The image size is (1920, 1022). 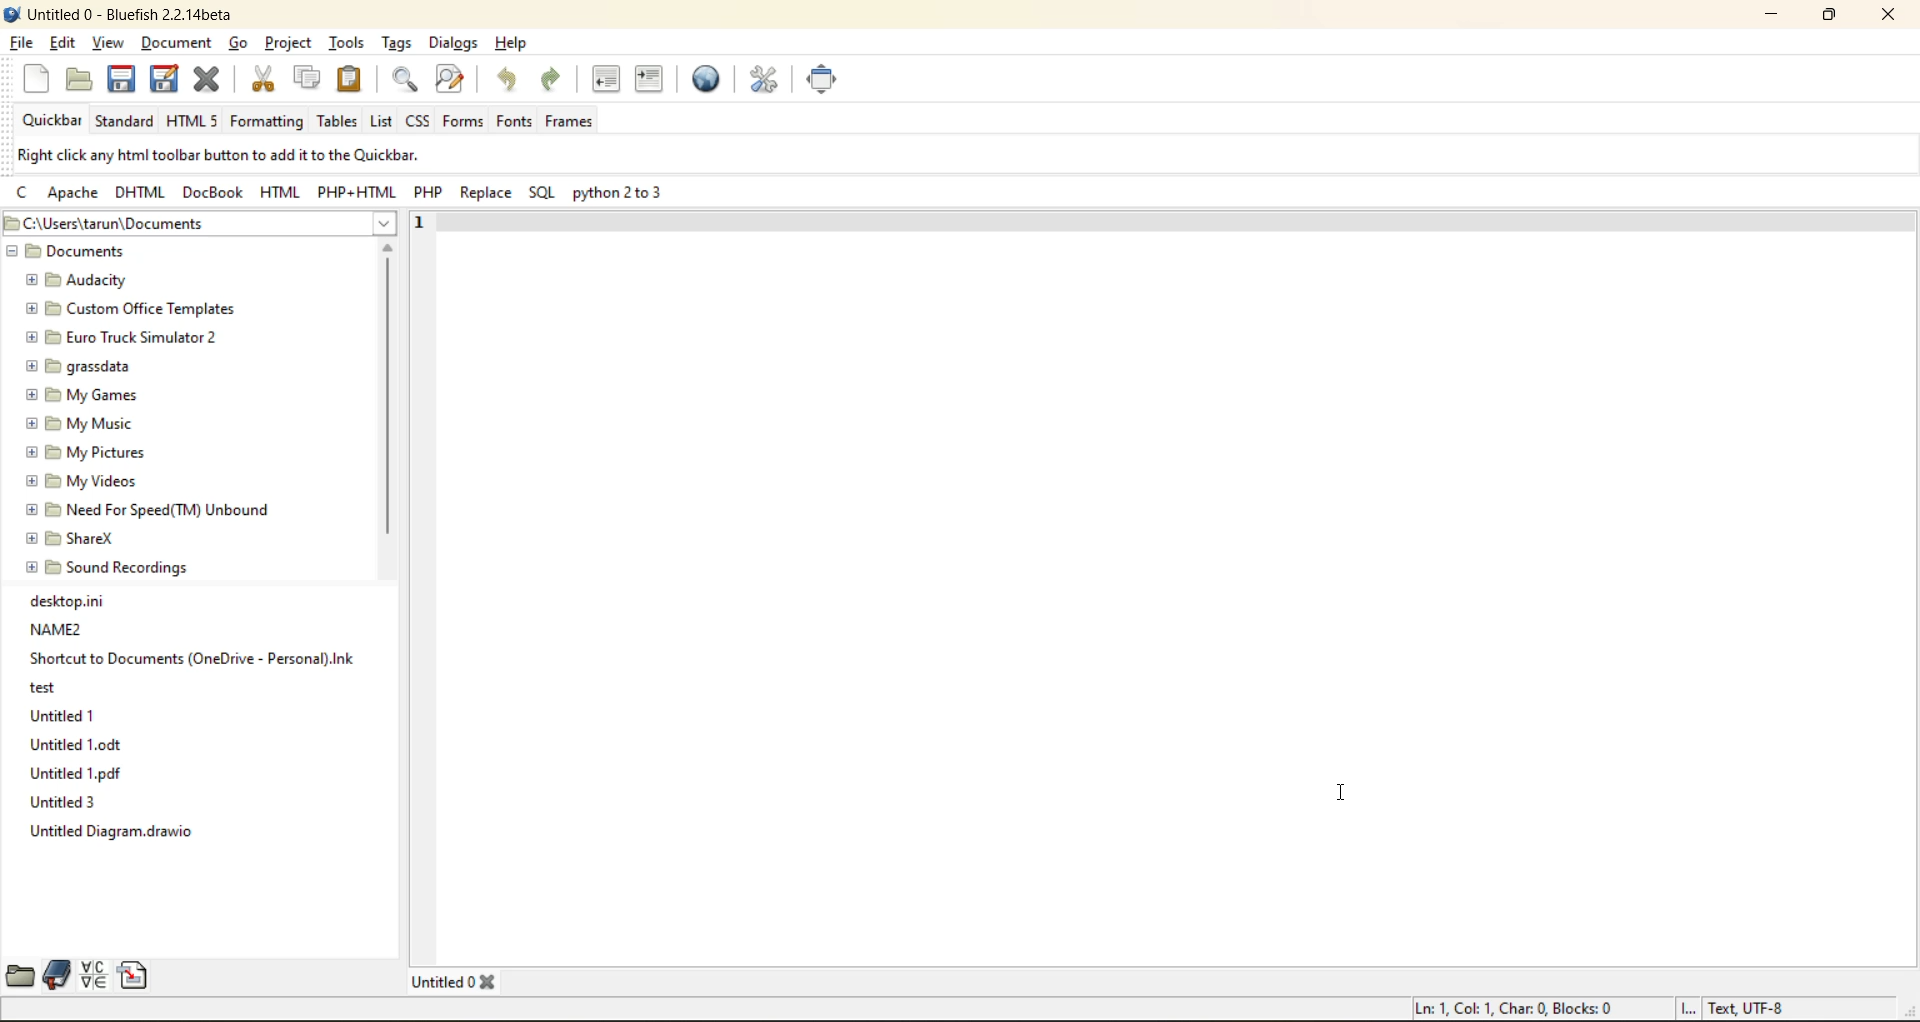 I want to click on Untitled 1.pdf, so click(x=79, y=774).